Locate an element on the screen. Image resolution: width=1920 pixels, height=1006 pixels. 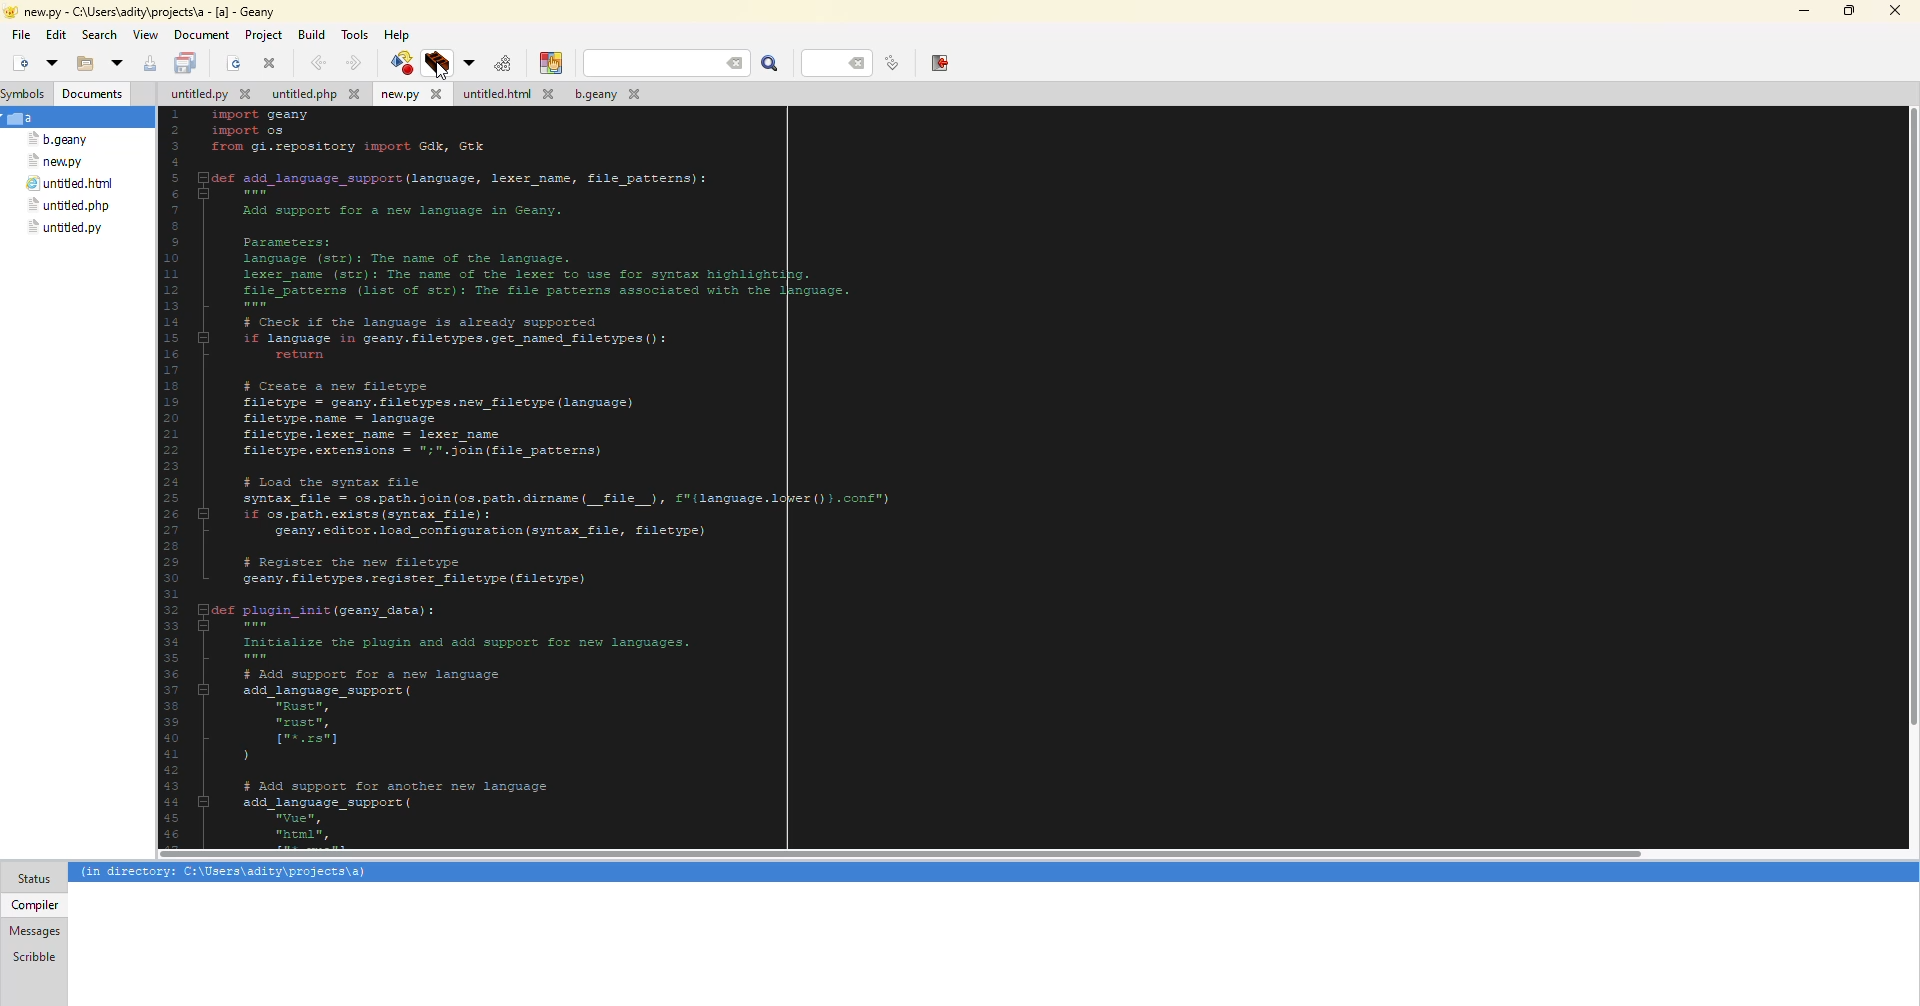
minimize is located at coordinates (1798, 11).